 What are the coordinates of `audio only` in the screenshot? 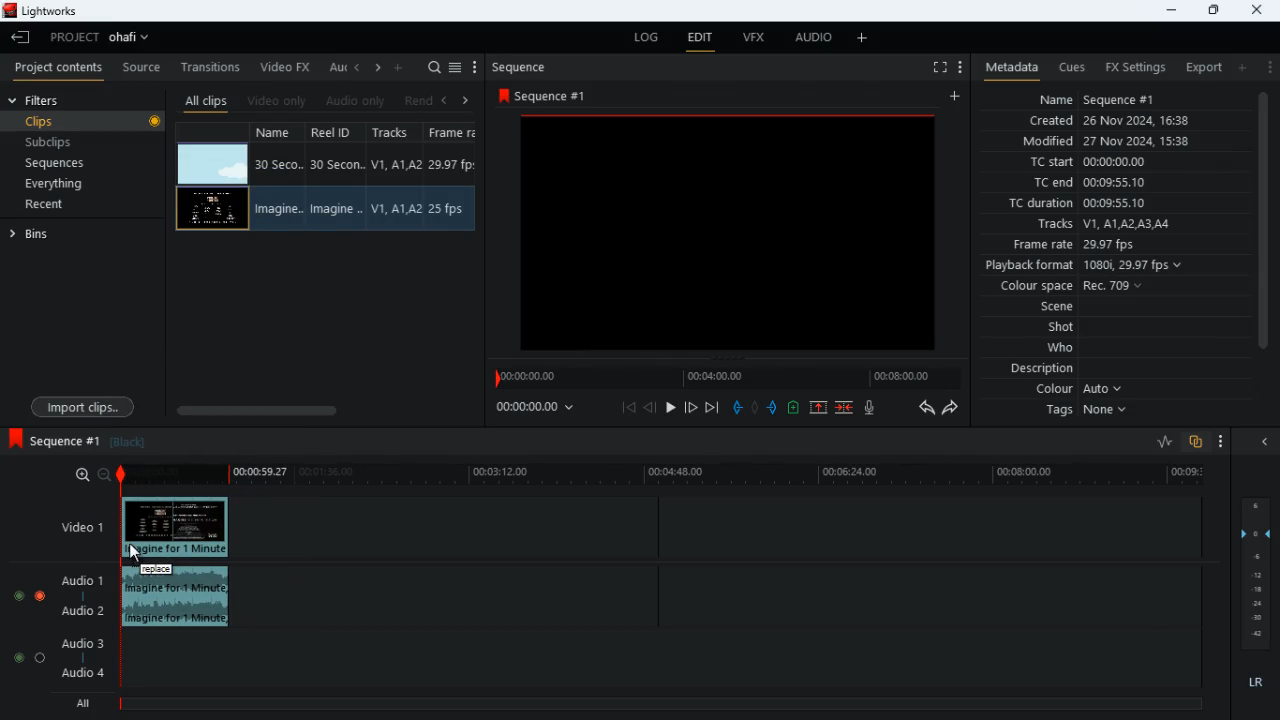 It's located at (358, 99).